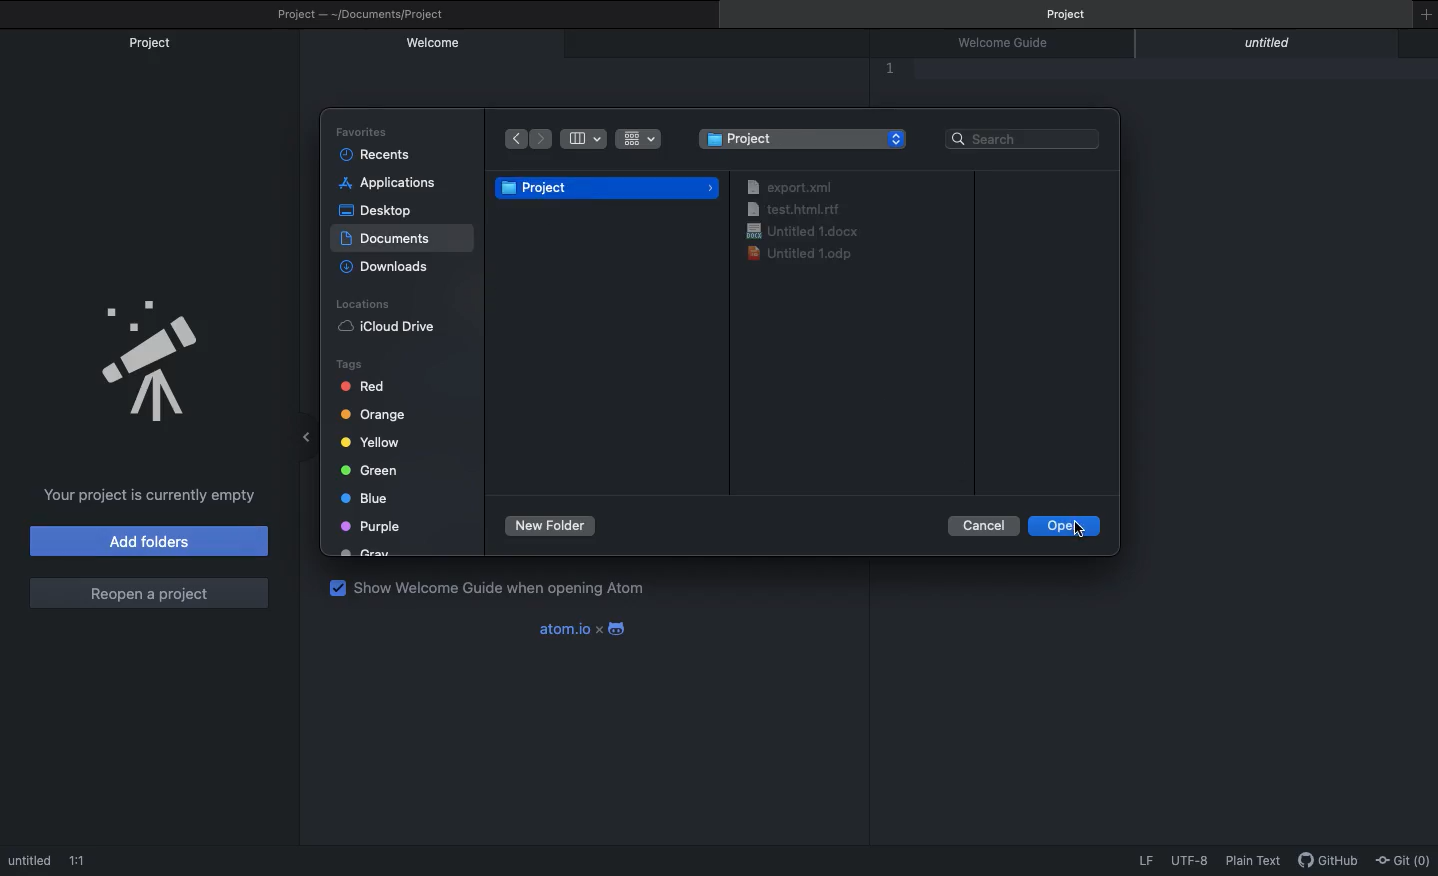 Image resolution: width=1438 pixels, height=876 pixels. I want to click on Untitled, so click(1273, 45).